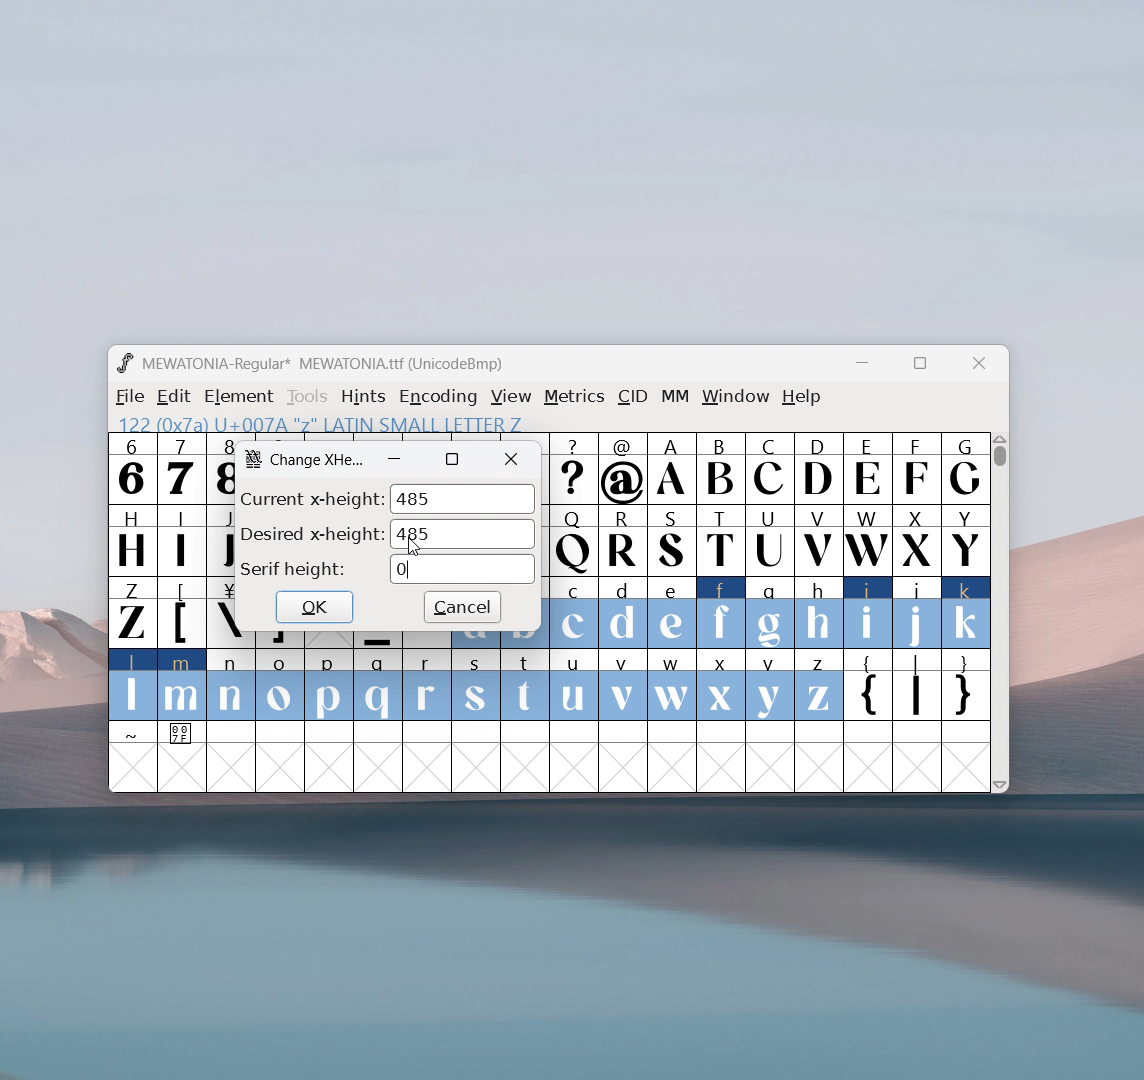 The image size is (1144, 1080). I want to click on Z, so click(131, 611).